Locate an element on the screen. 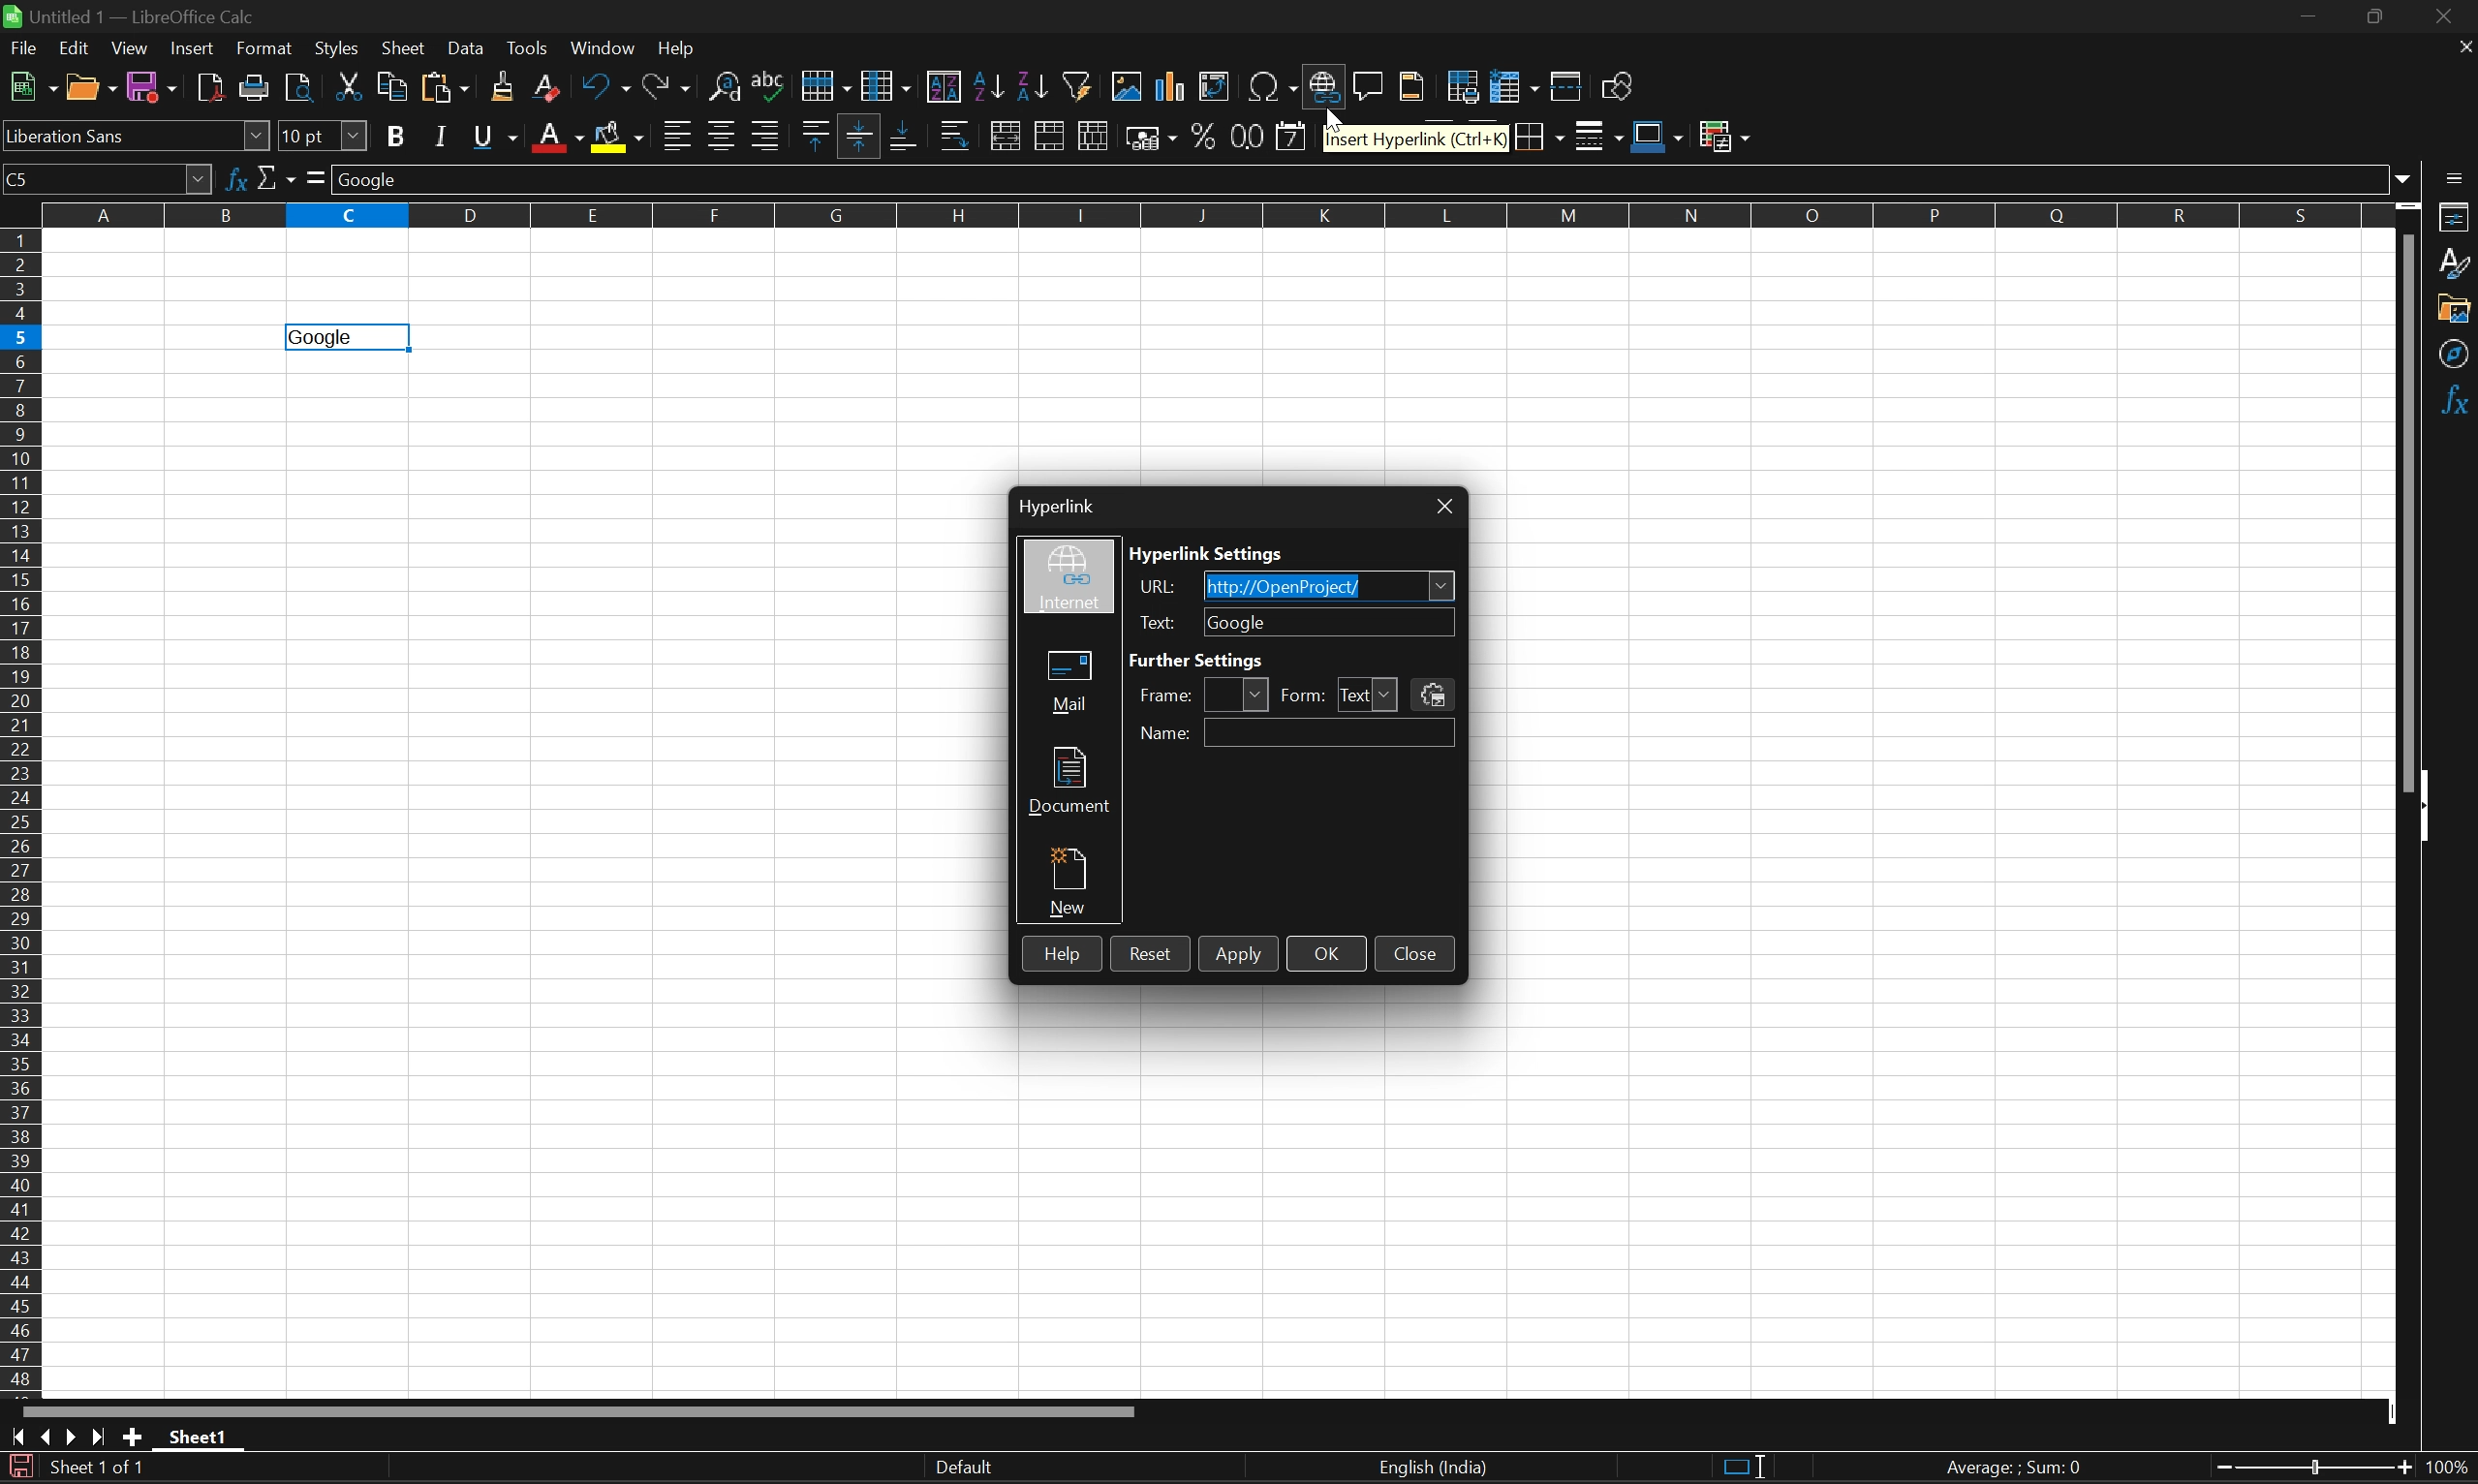 Image resolution: width=2478 pixels, height=1484 pixels. Paste is located at coordinates (444, 89).